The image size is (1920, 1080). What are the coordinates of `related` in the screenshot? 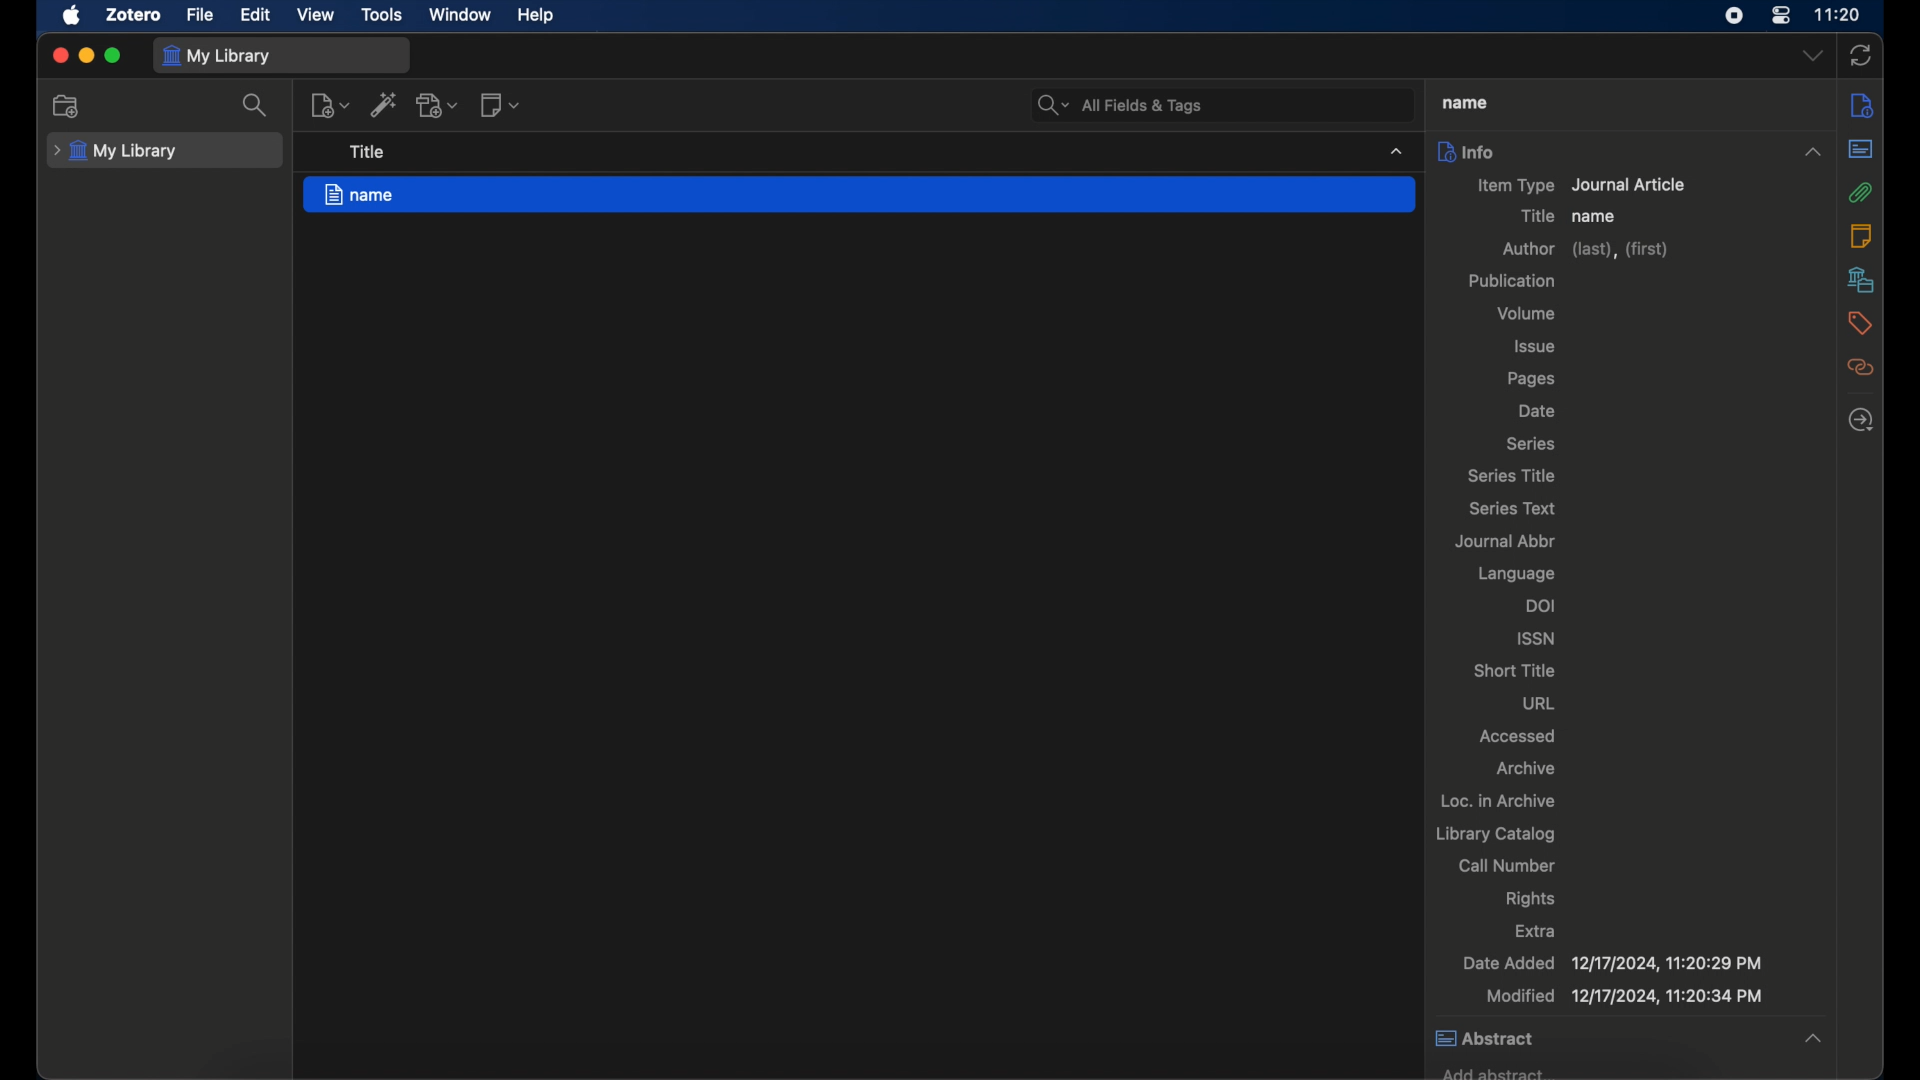 It's located at (1858, 367).